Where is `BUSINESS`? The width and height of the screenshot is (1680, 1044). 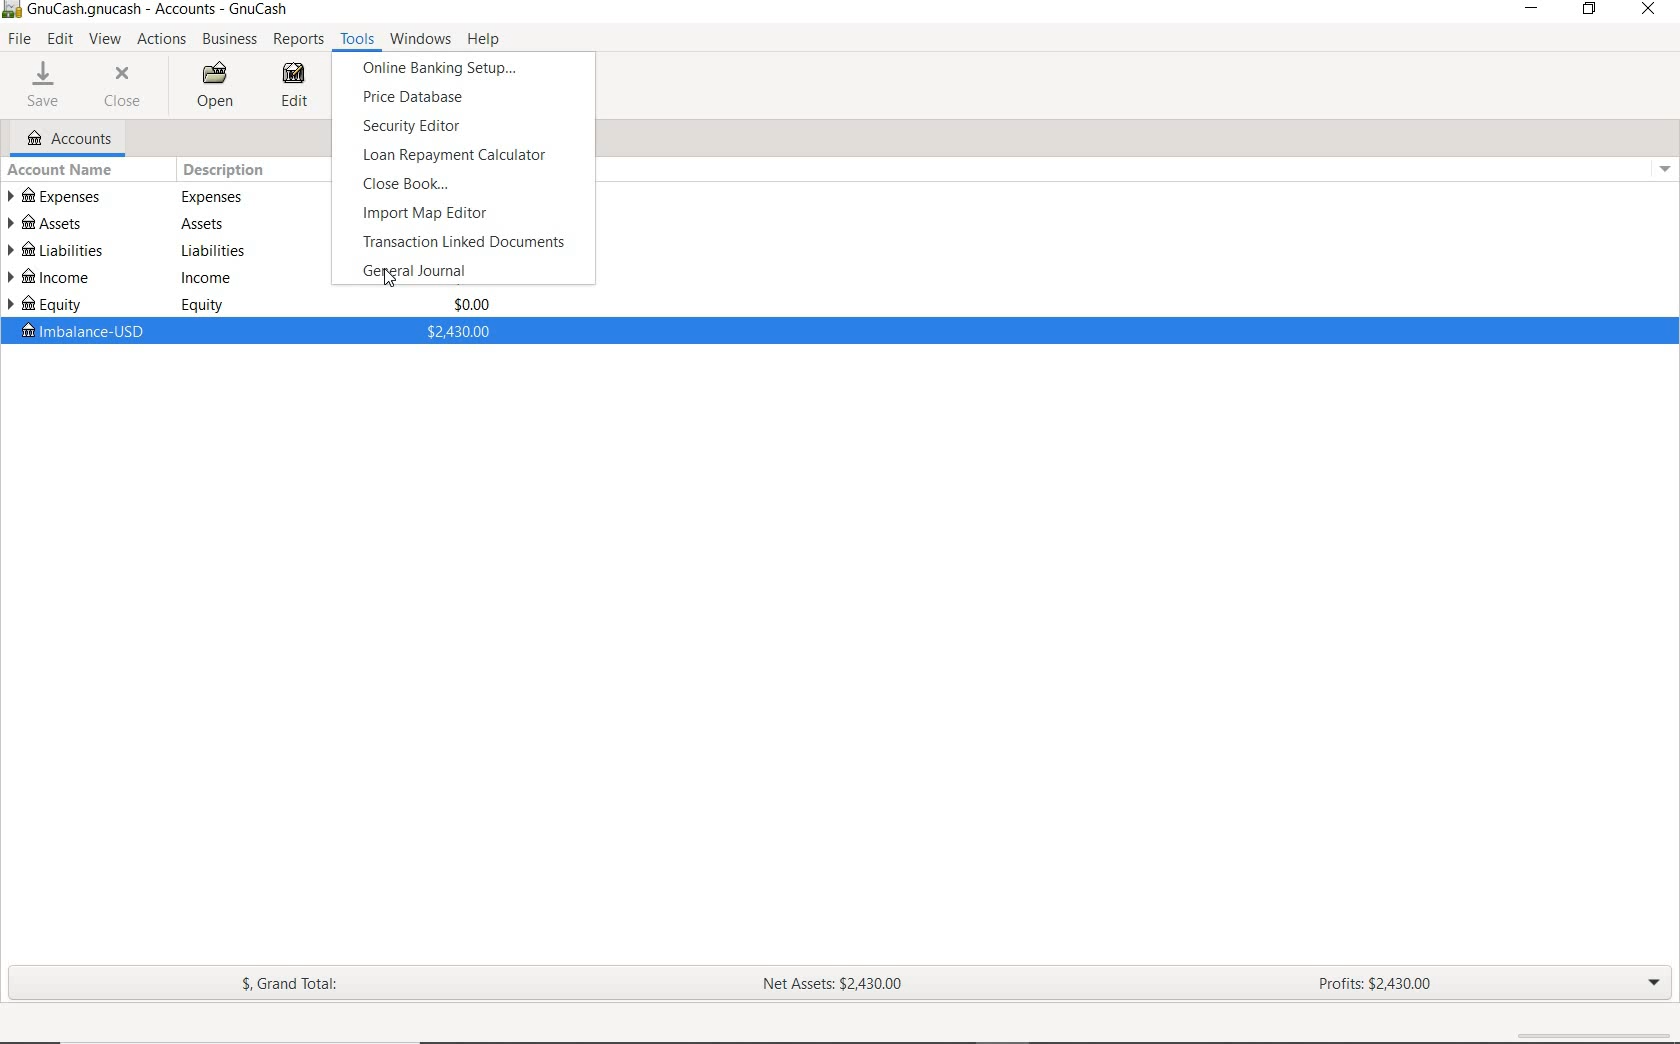 BUSINESS is located at coordinates (229, 39).